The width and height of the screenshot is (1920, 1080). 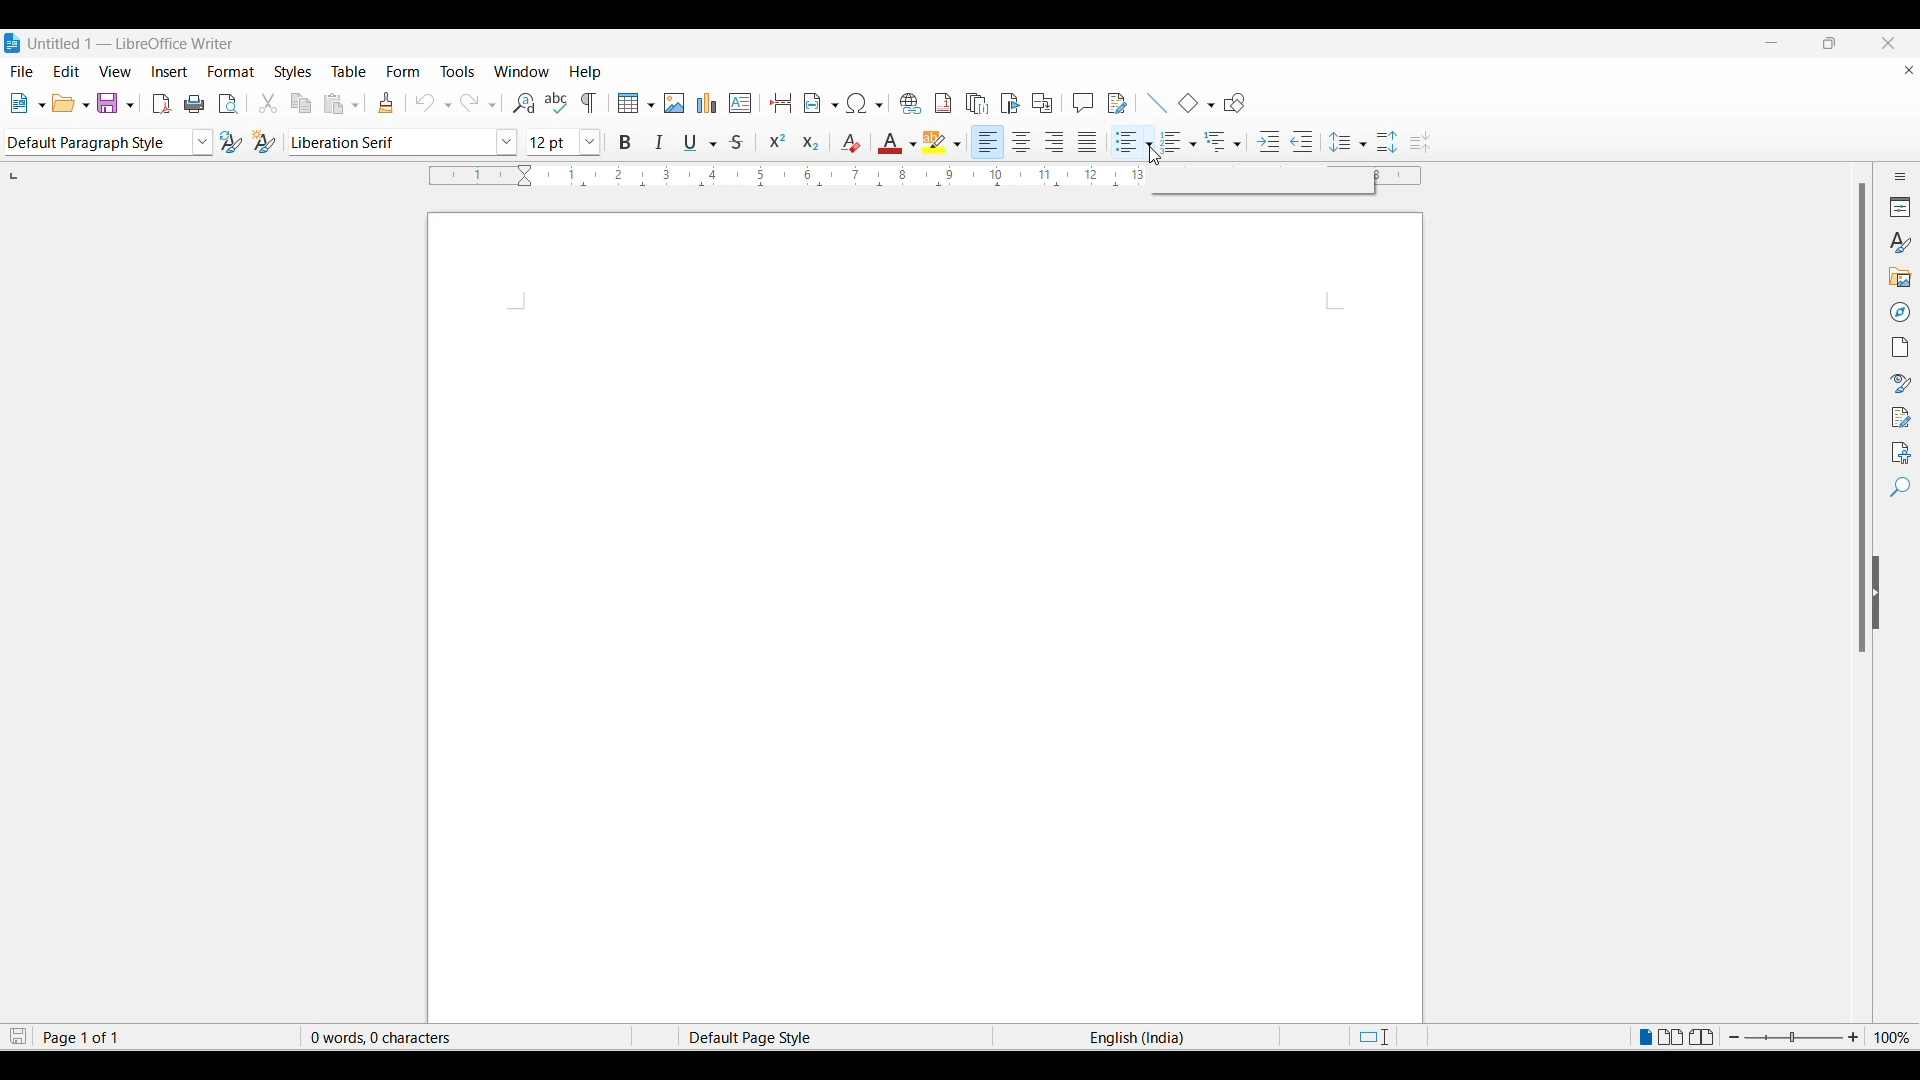 I want to click on align left, so click(x=987, y=140).